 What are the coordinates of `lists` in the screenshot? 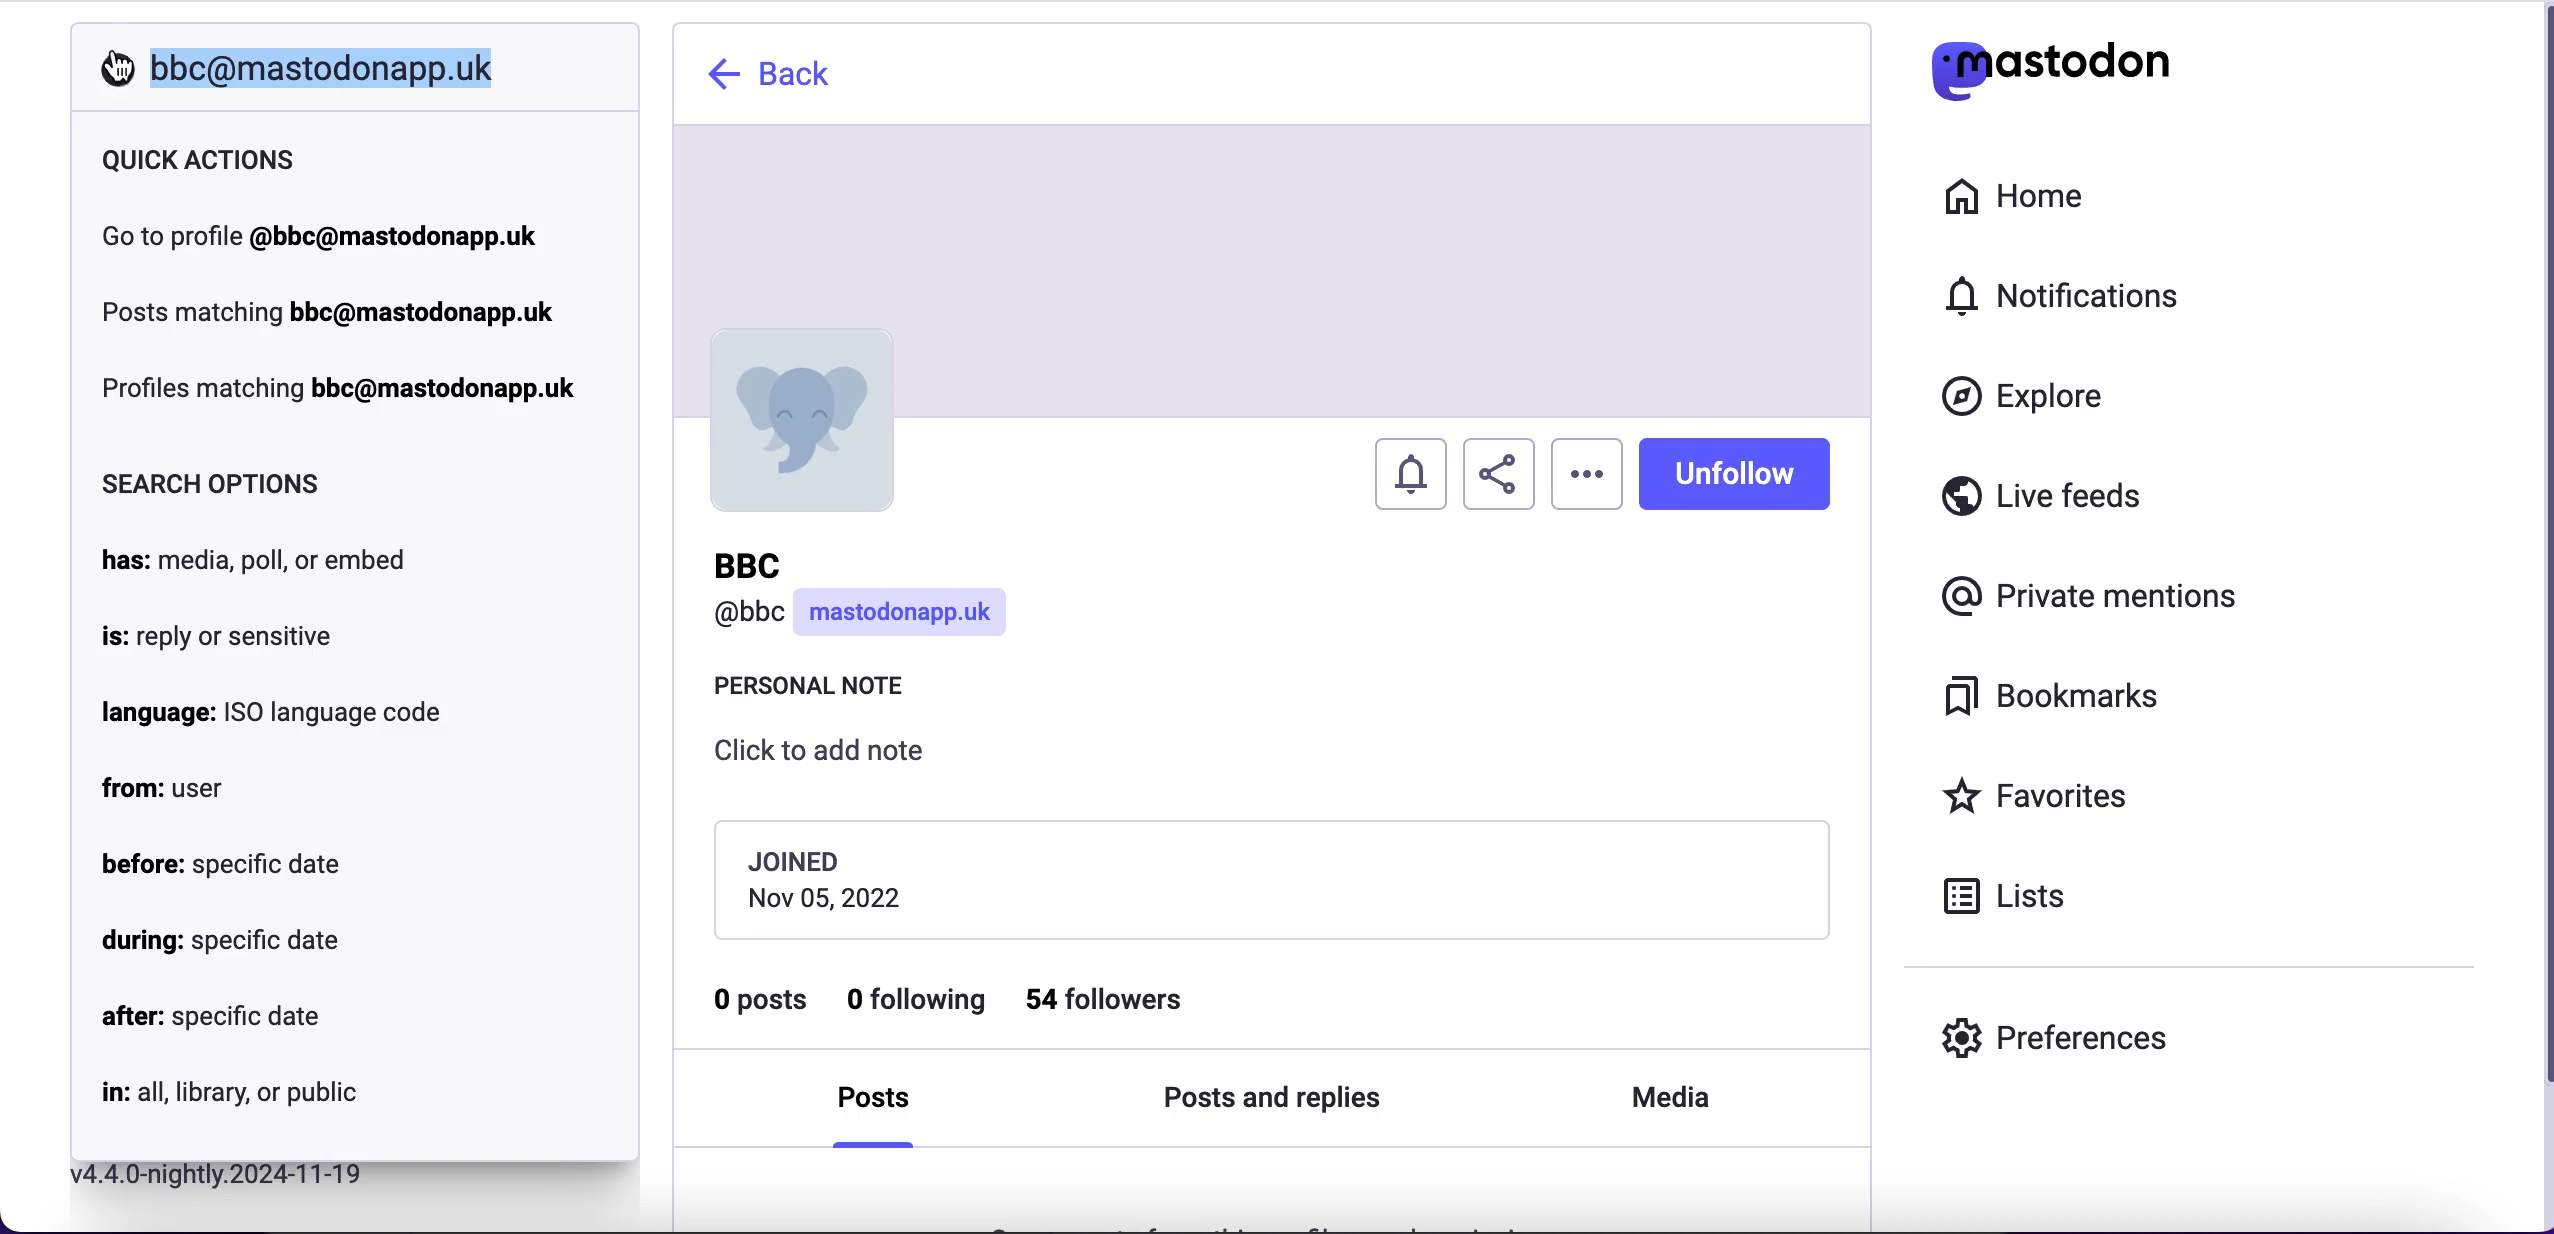 It's located at (2016, 894).